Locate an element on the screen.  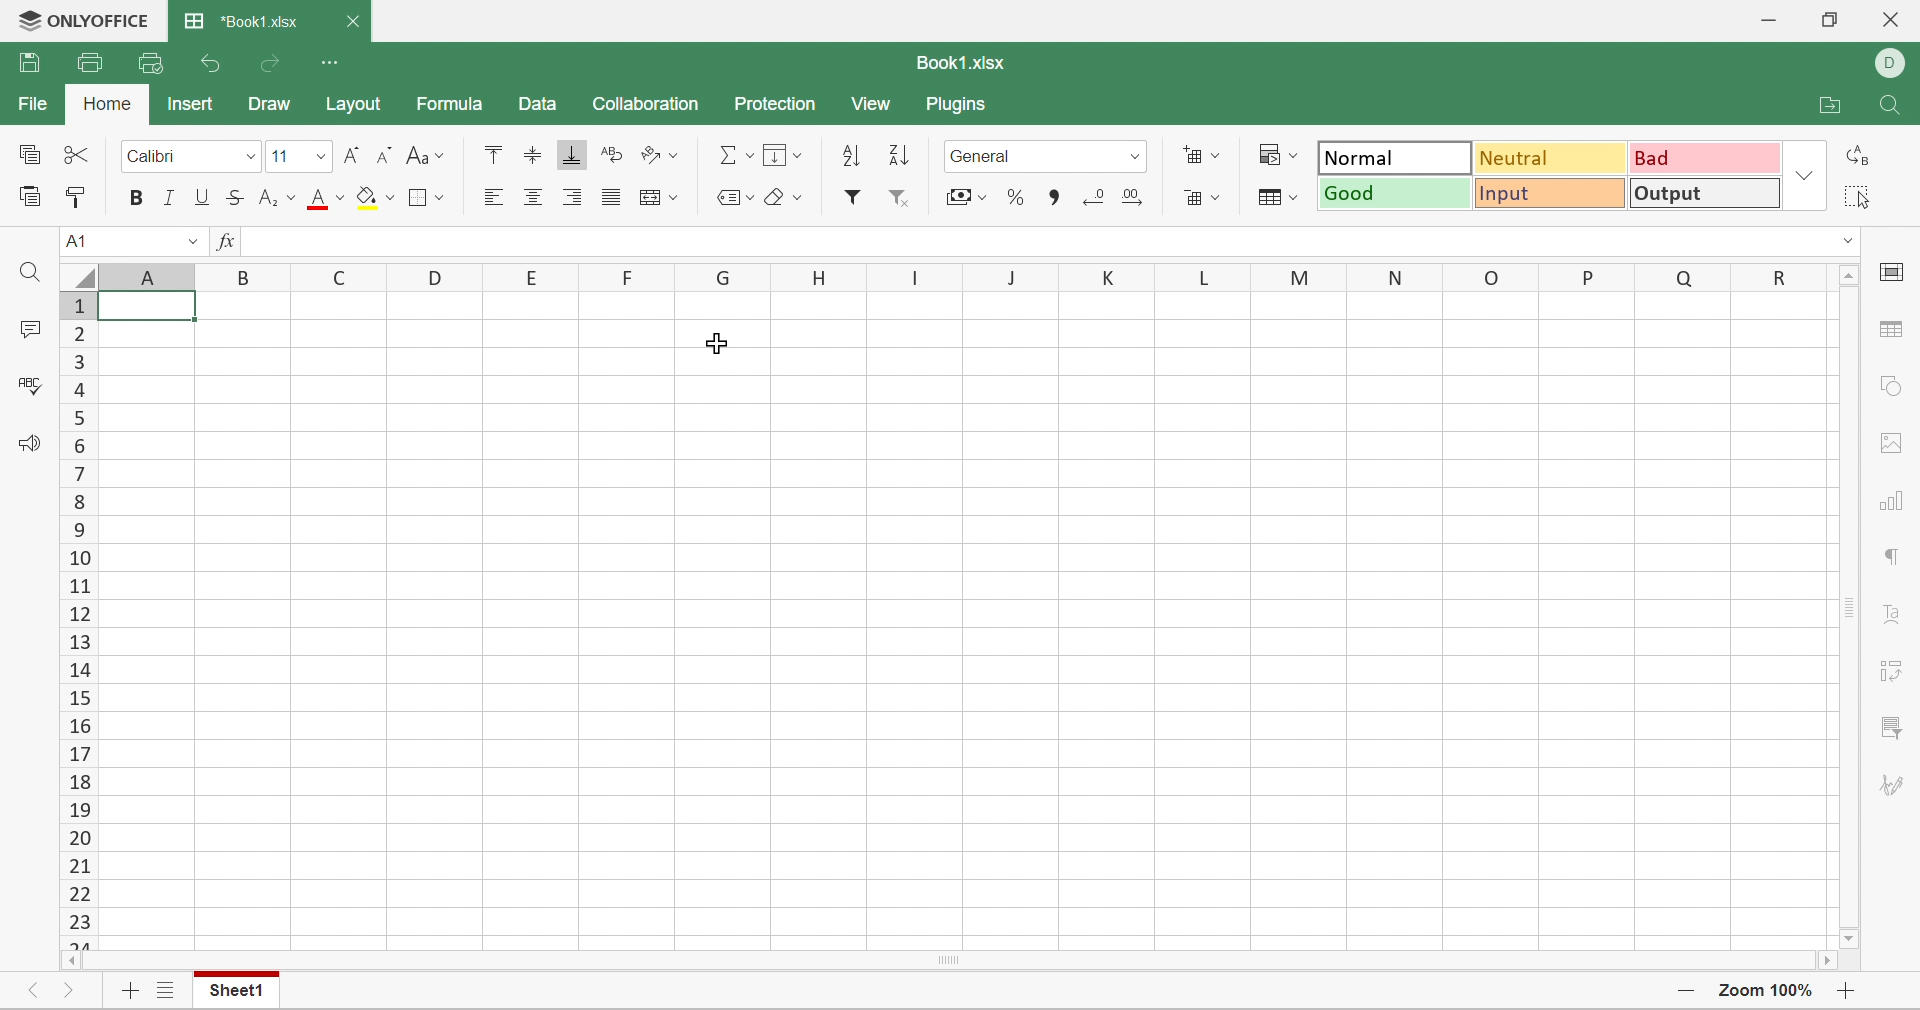
Wrap Text is located at coordinates (608, 156).